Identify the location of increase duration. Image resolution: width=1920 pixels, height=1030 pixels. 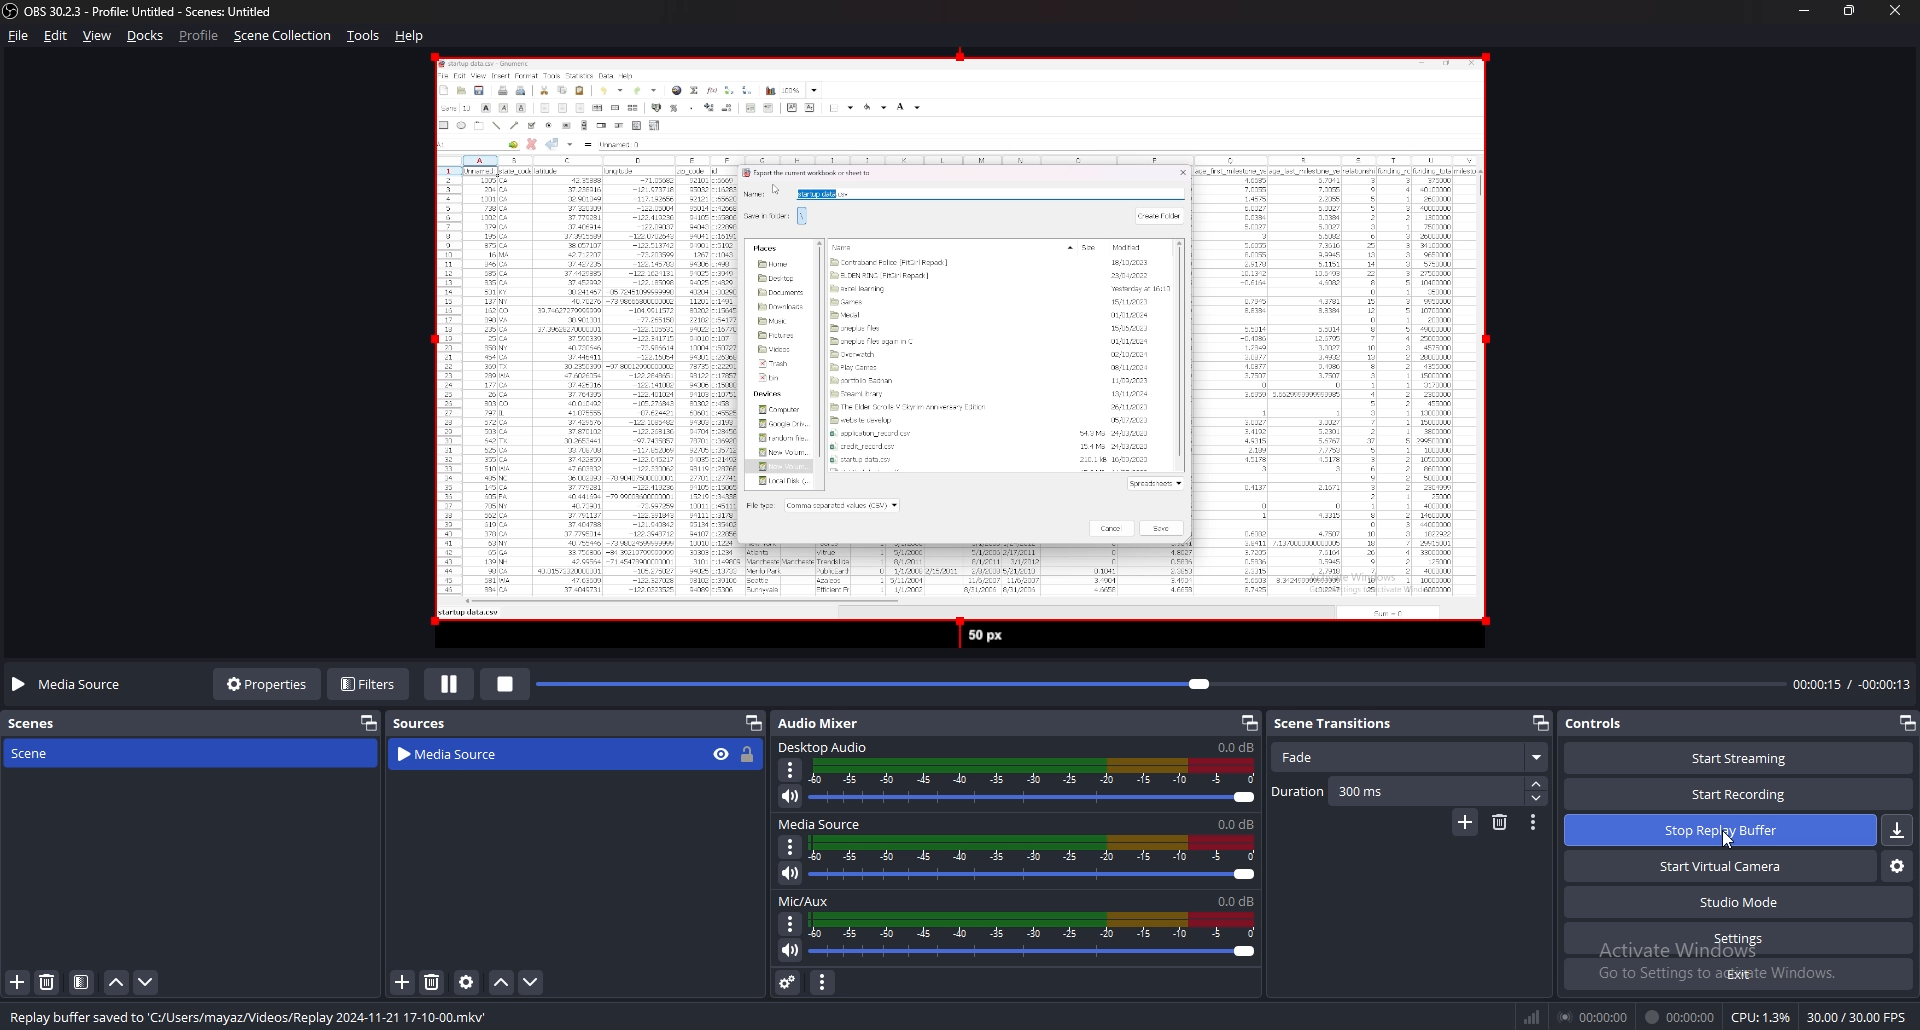
(1539, 784).